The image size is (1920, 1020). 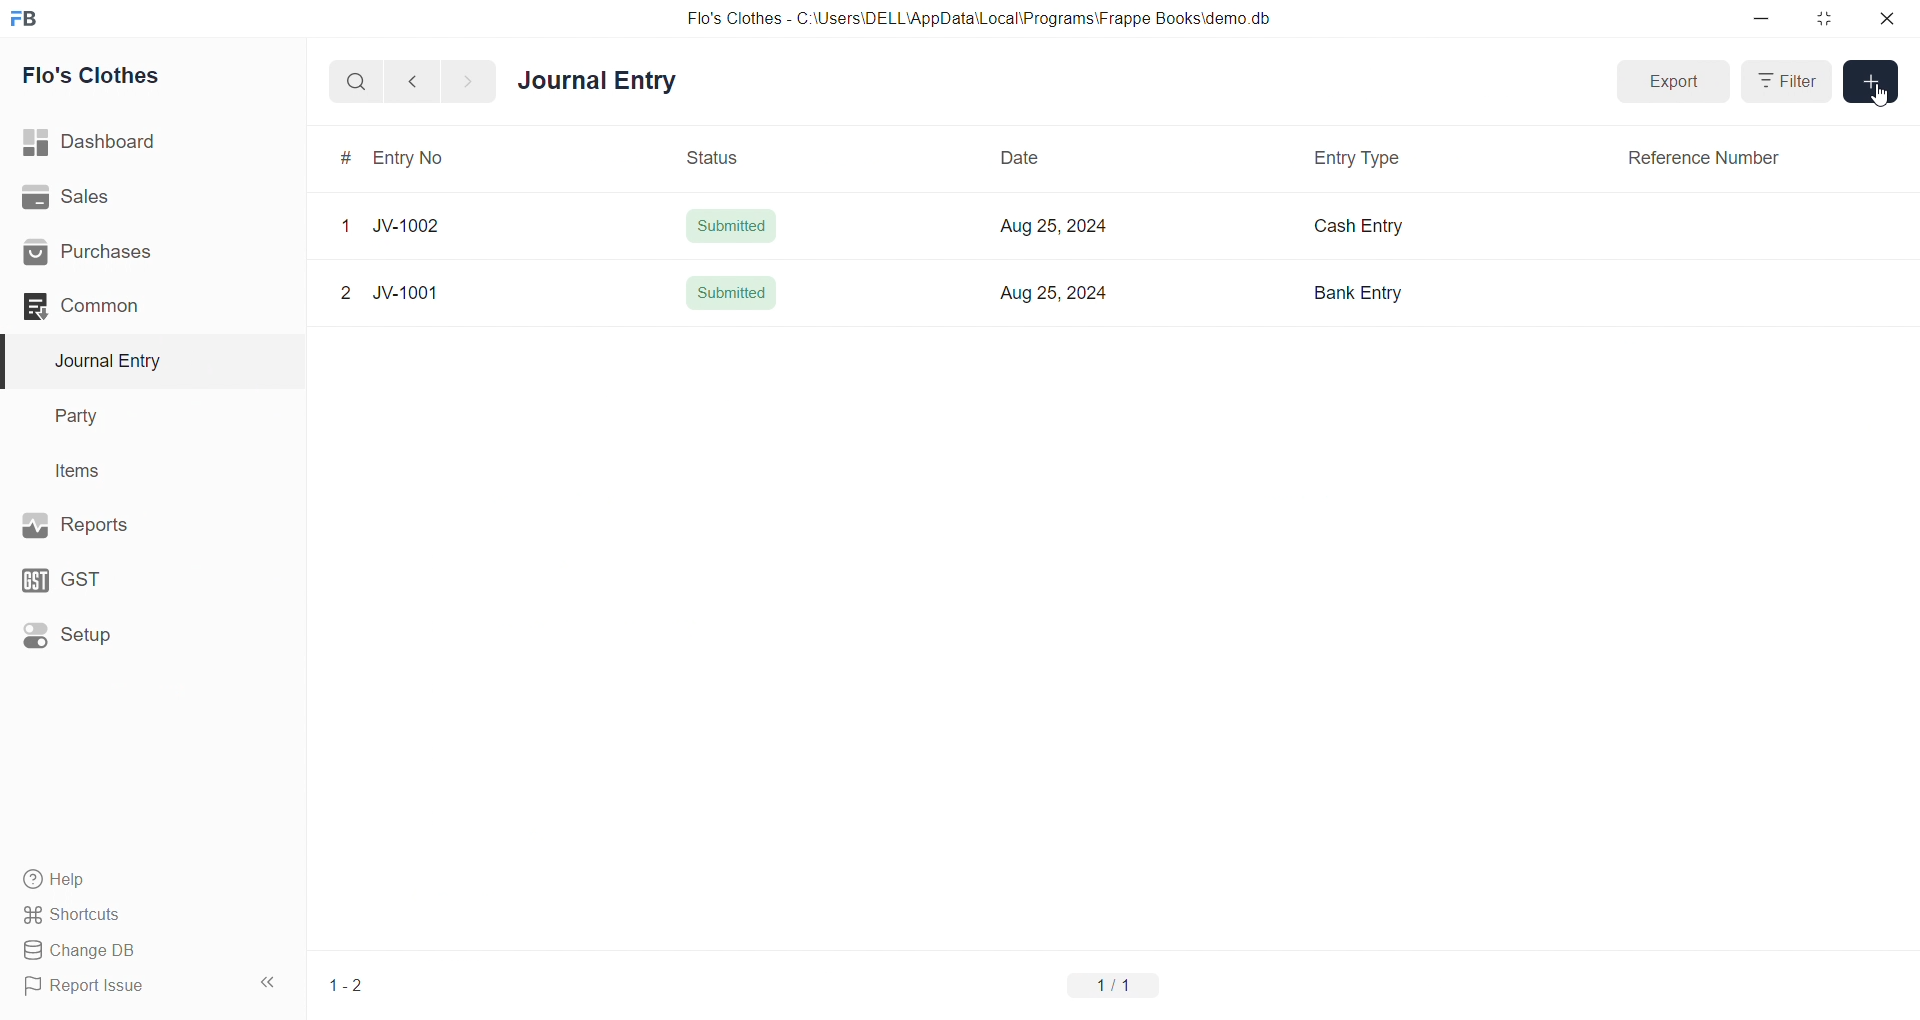 I want to click on Change DB, so click(x=143, y=951).